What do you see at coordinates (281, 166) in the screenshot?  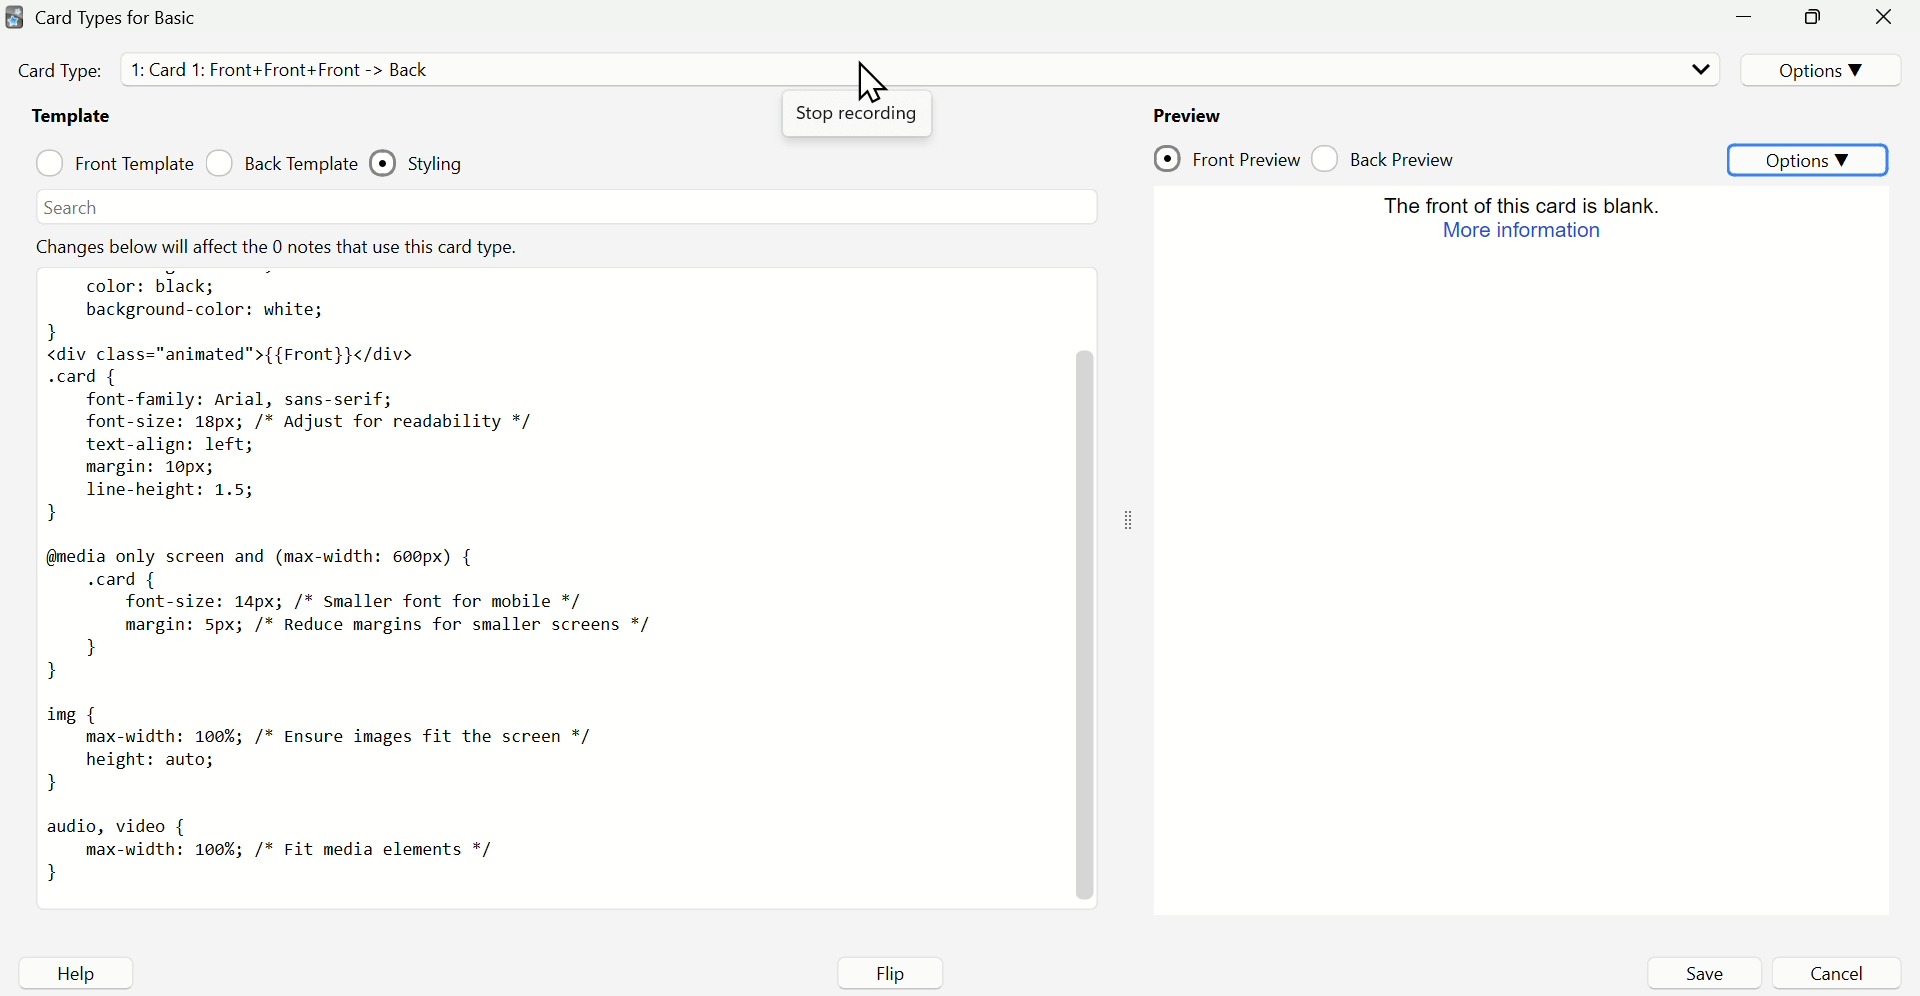 I see `Back Template` at bounding box center [281, 166].